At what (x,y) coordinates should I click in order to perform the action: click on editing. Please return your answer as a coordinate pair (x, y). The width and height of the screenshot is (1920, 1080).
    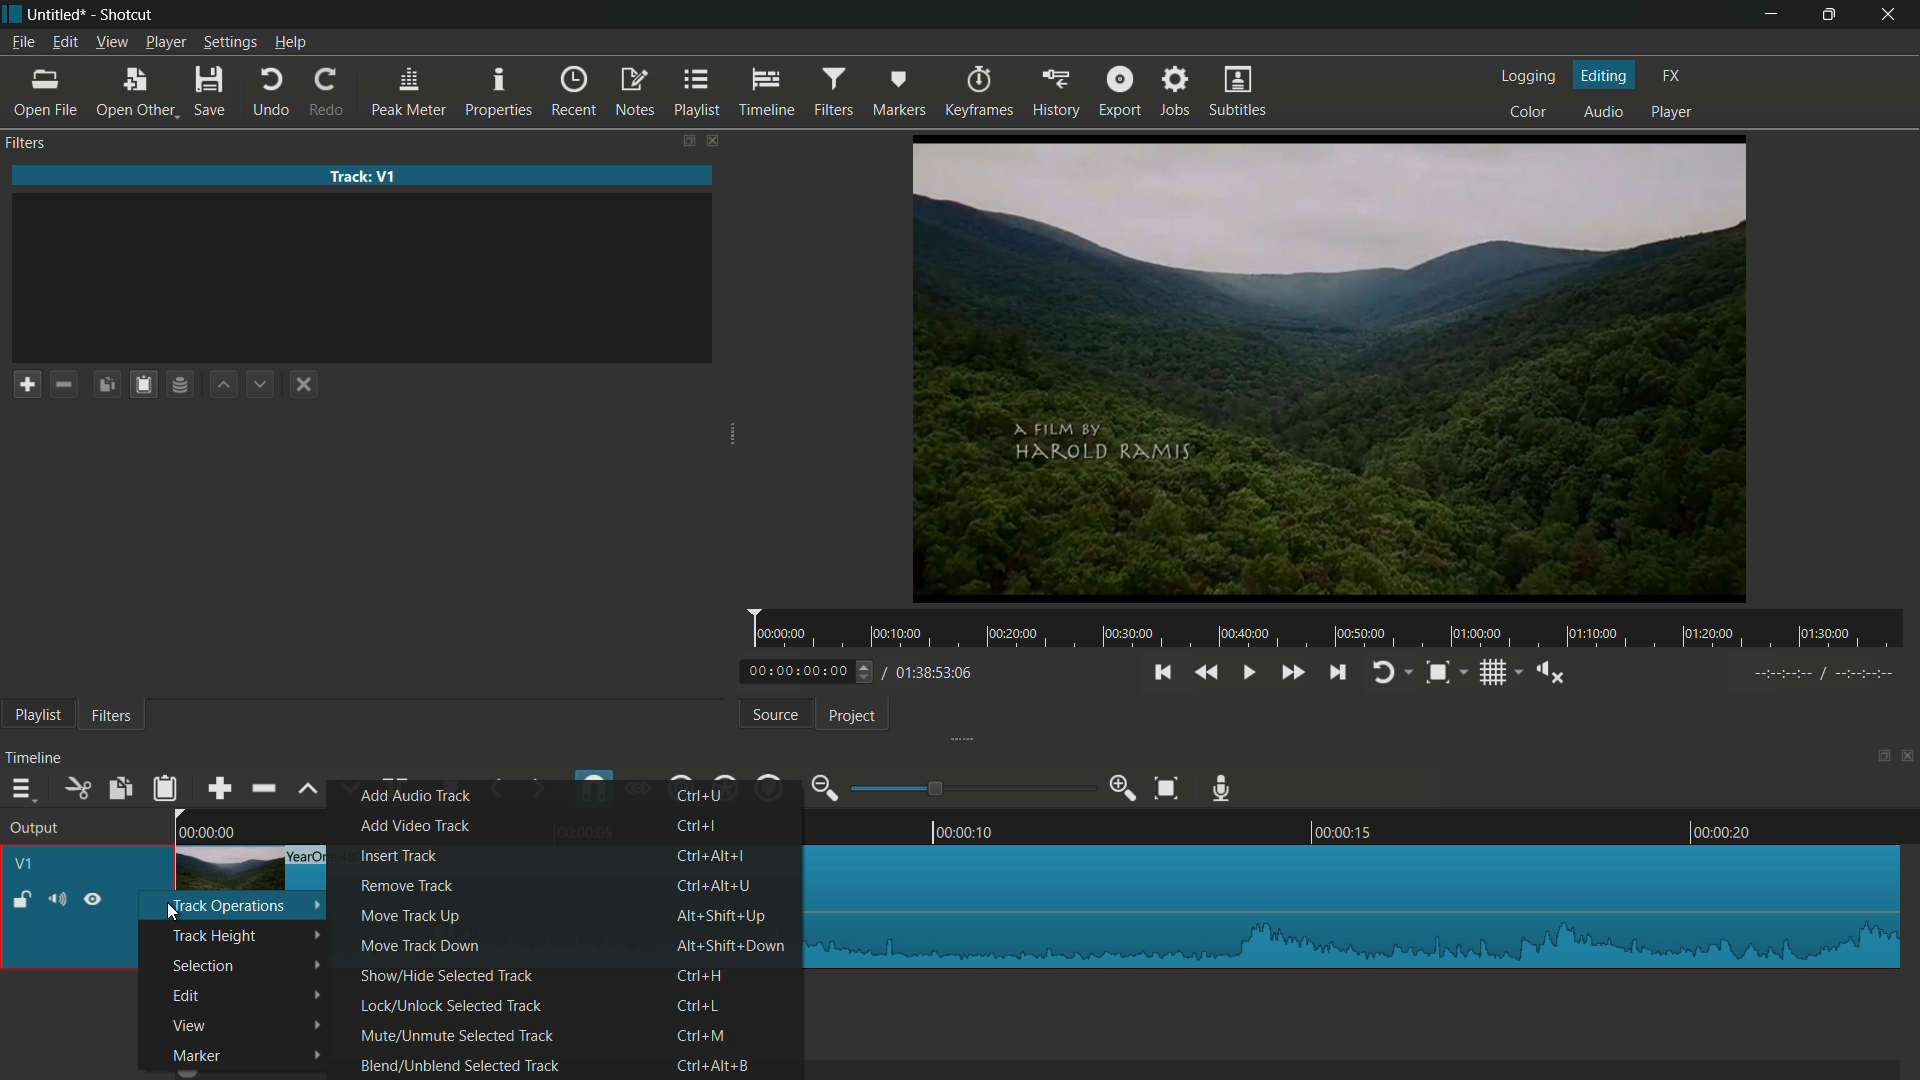
    Looking at the image, I should click on (1605, 75).